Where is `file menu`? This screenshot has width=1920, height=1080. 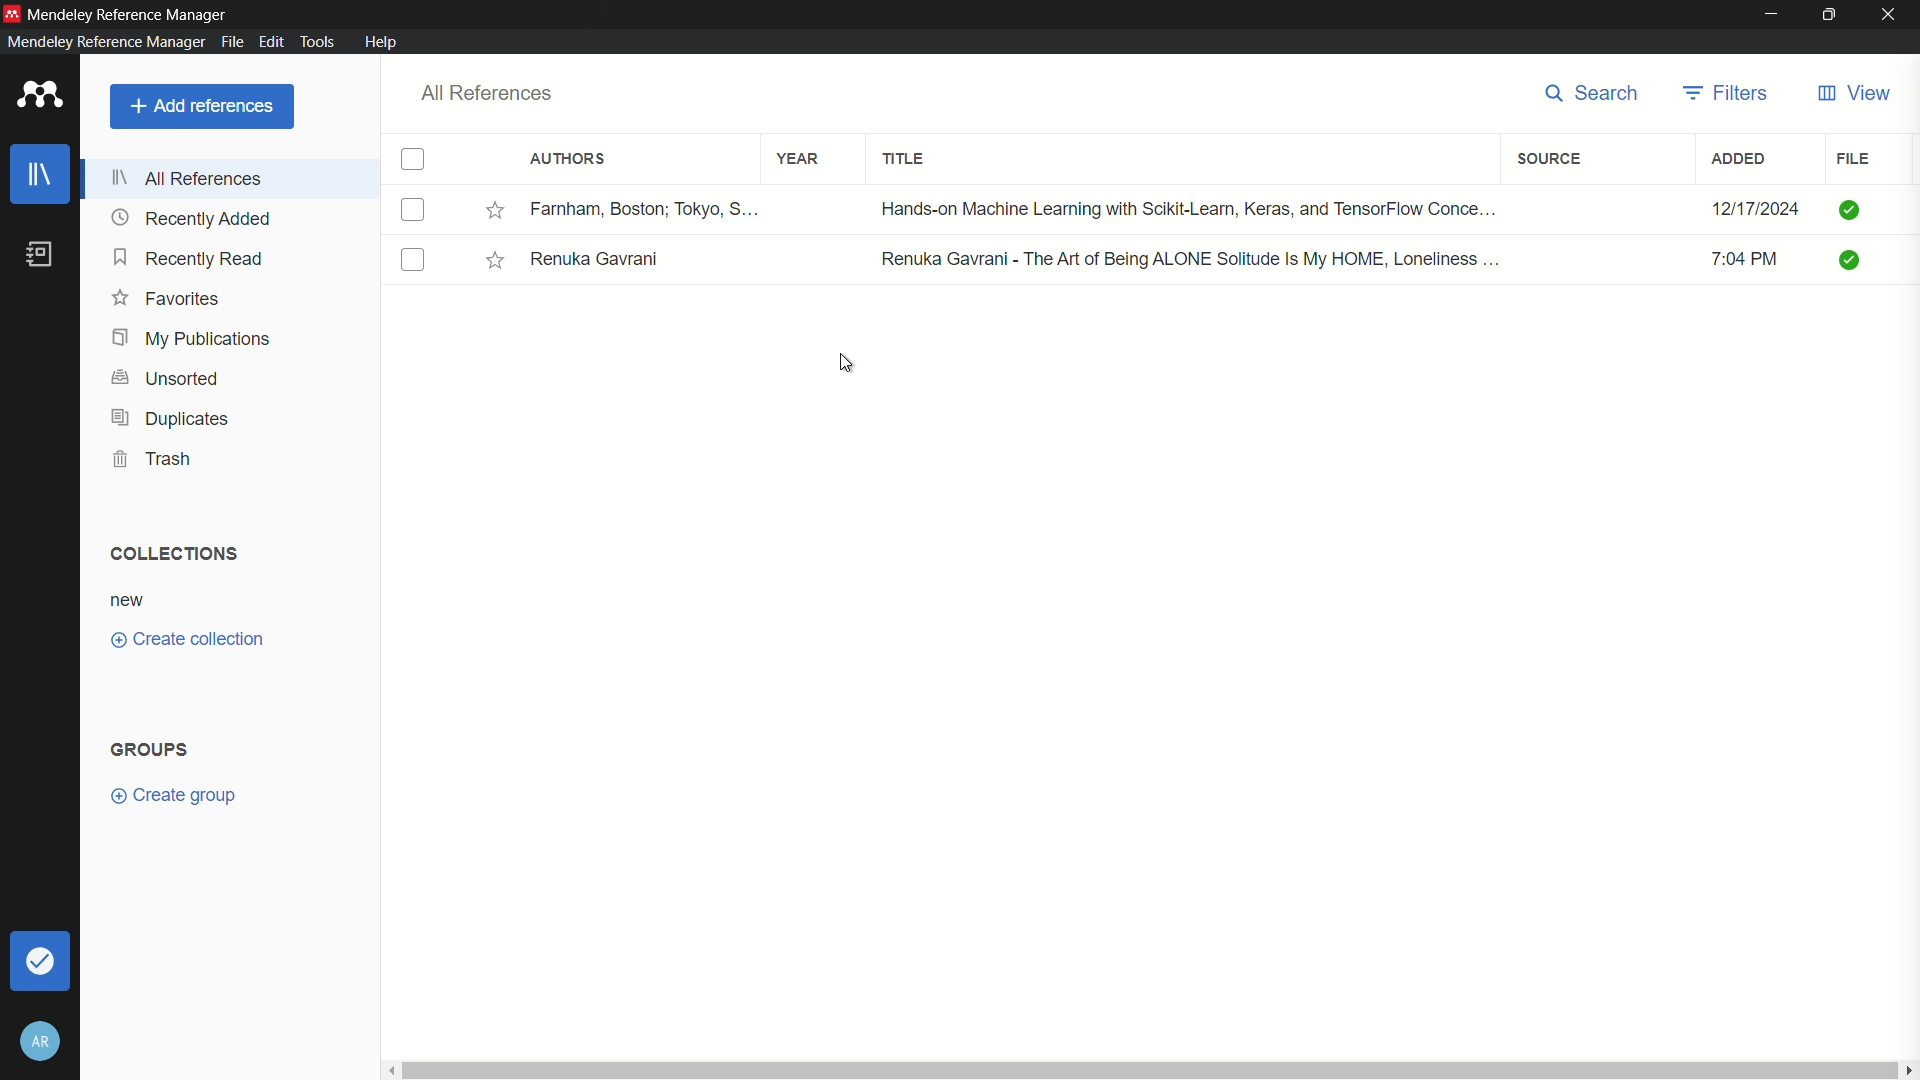
file menu is located at coordinates (230, 40).